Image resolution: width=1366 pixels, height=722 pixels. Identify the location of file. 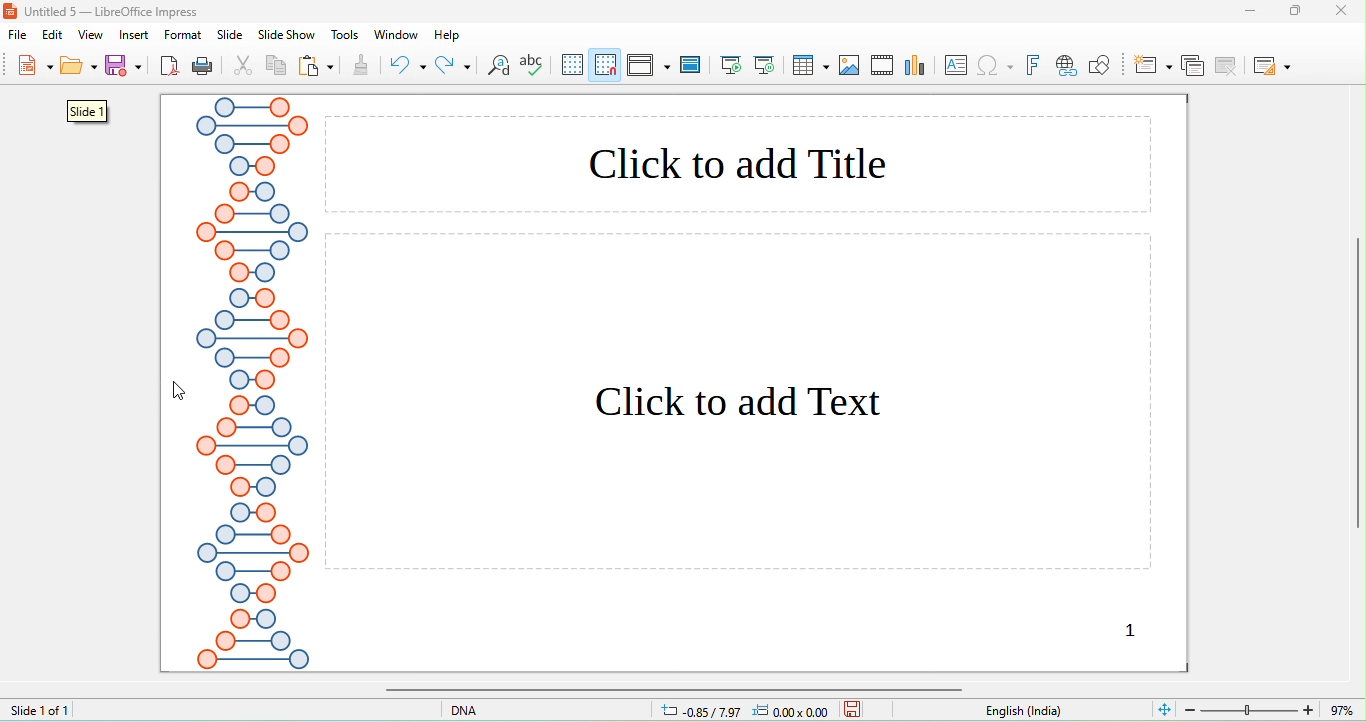
(22, 37).